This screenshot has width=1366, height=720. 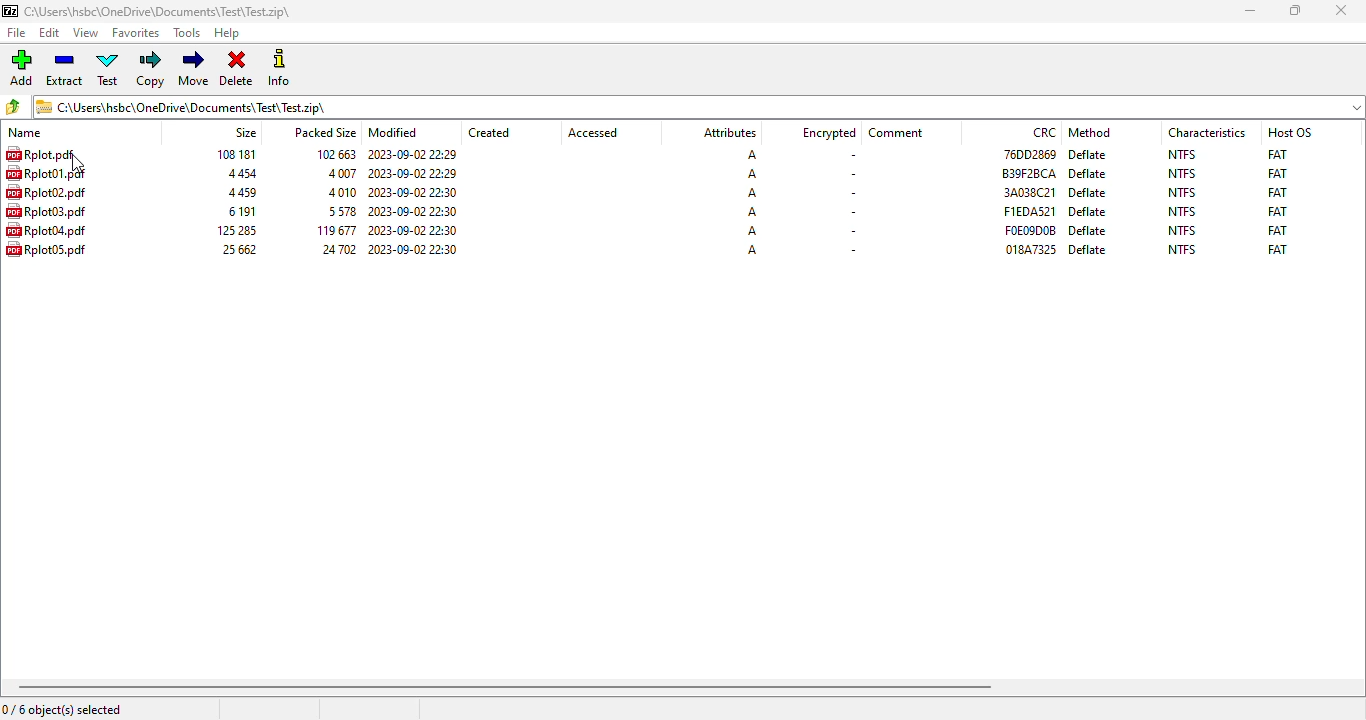 What do you see at coordinates (1277, 153) in the screenshot?
I see `FAT` at bounding box center [1277, 153].